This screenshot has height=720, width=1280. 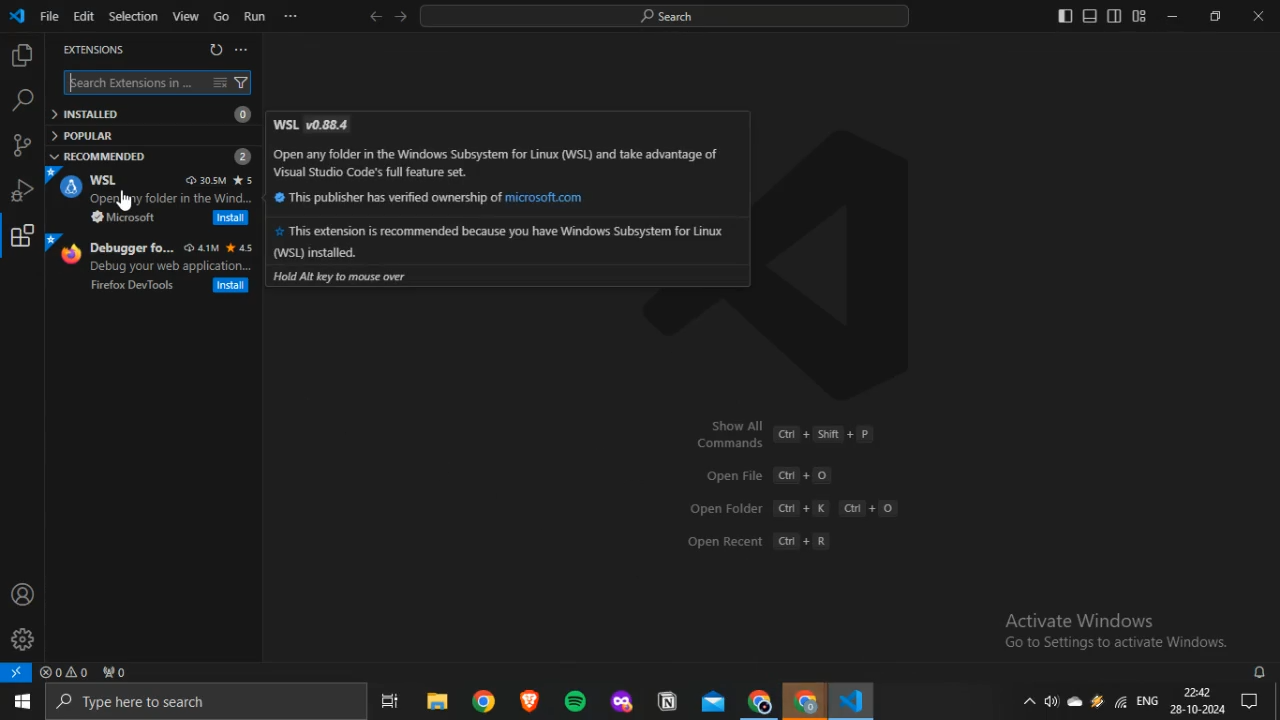 I want to click on firefox logo, so click(x=69, y=253).